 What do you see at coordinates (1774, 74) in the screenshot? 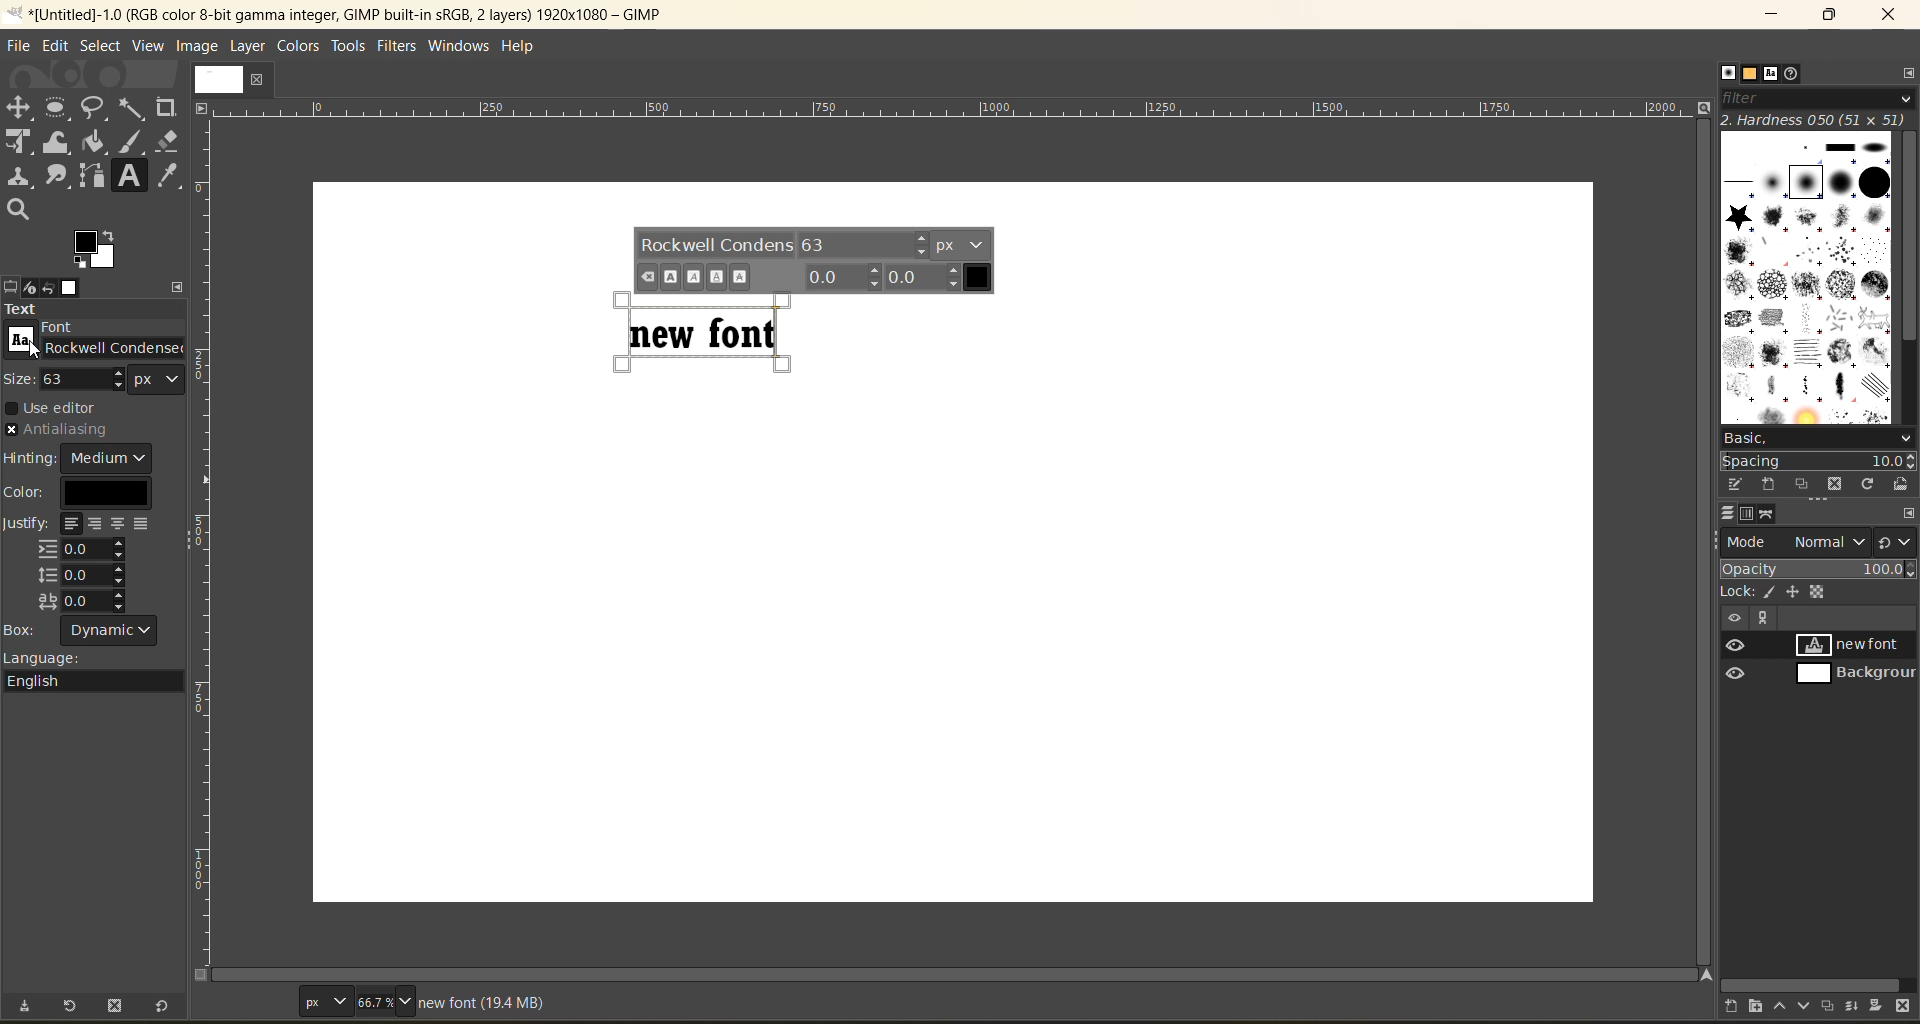
I see `fonts` at bounding box center [1774, 74].